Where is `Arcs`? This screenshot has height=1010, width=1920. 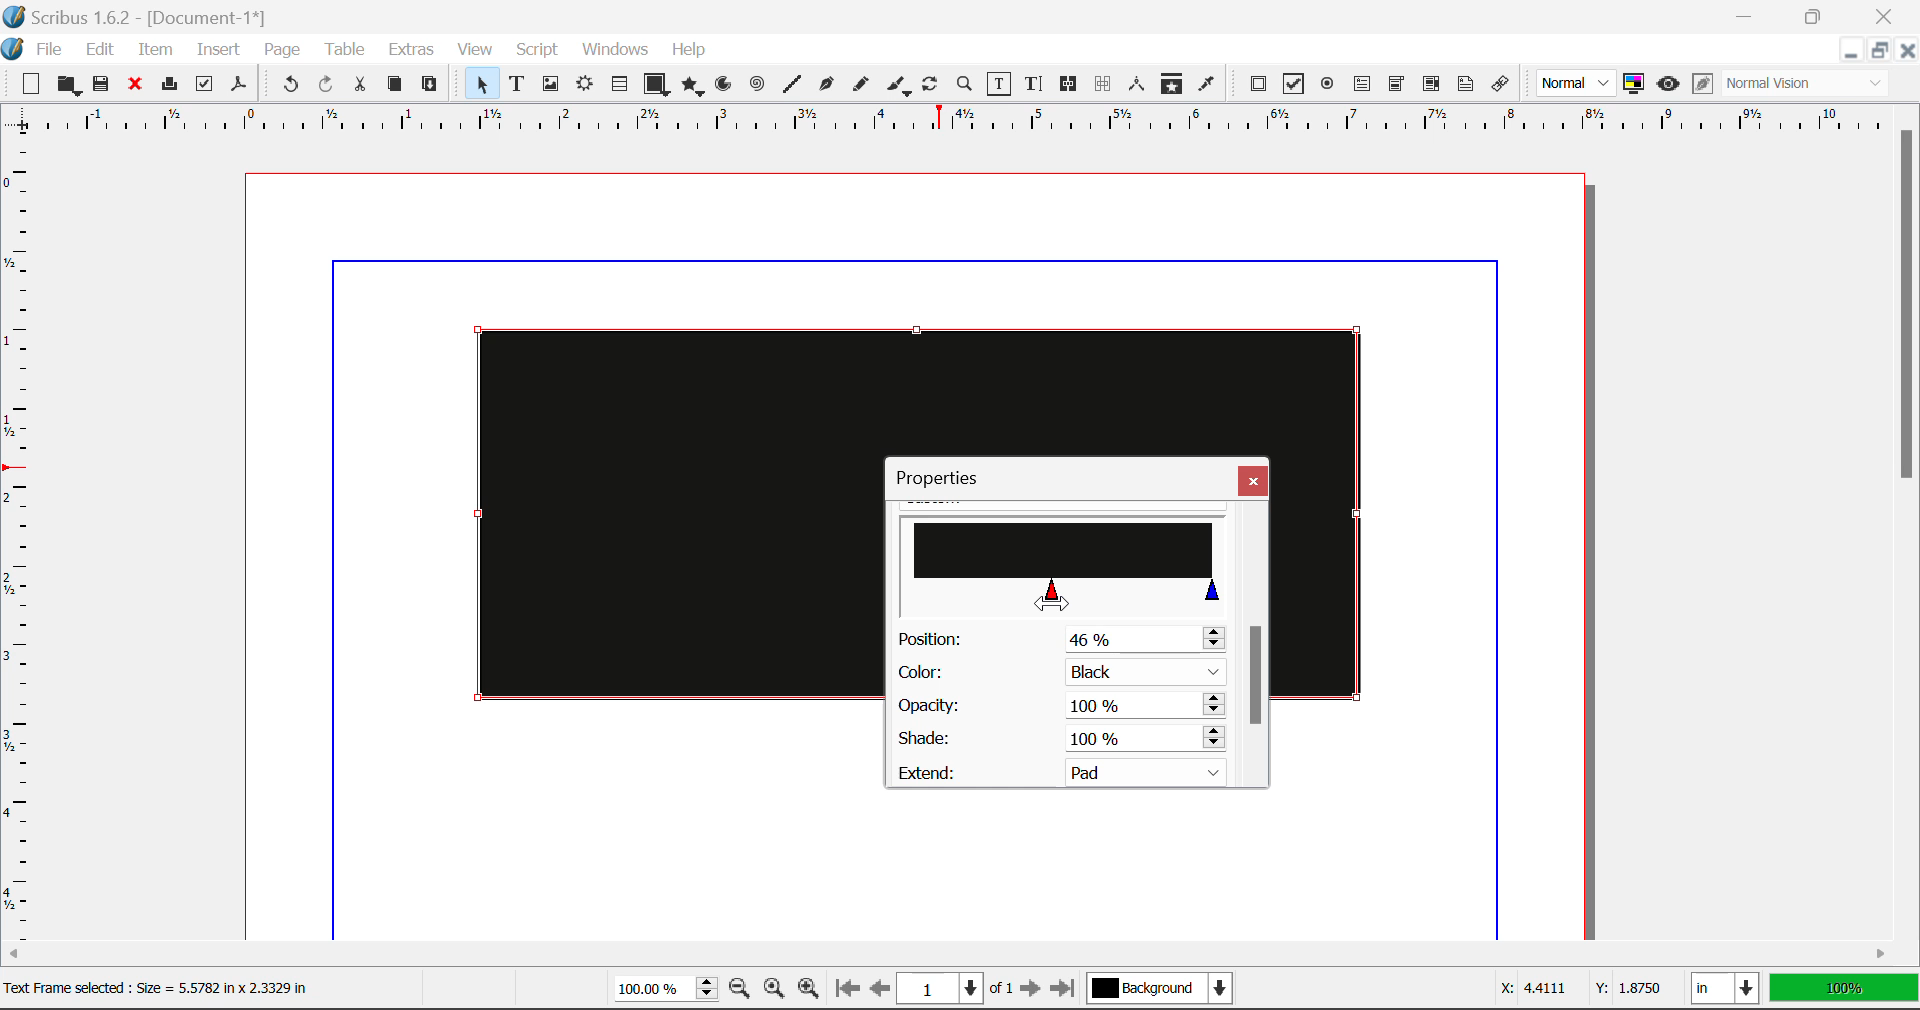
Arcs is located at coordinates (726, 89).